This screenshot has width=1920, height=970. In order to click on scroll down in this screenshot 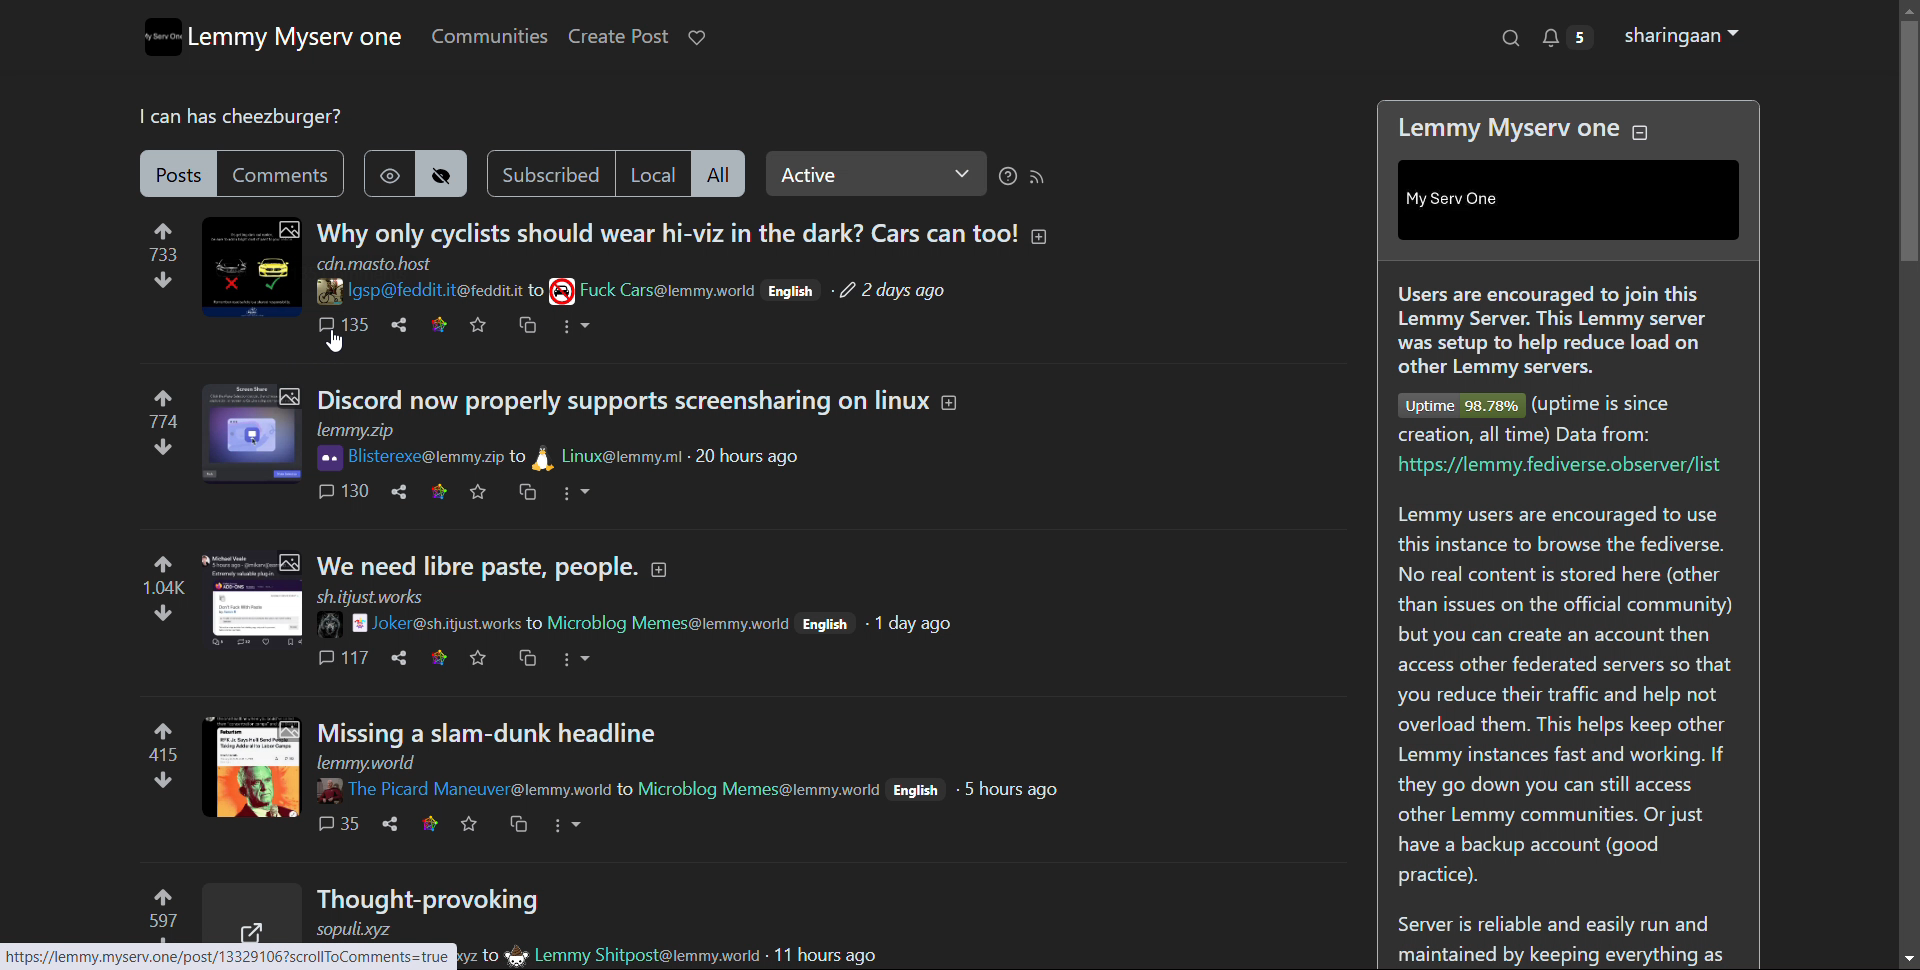, I will do `click(1908, 959)`.